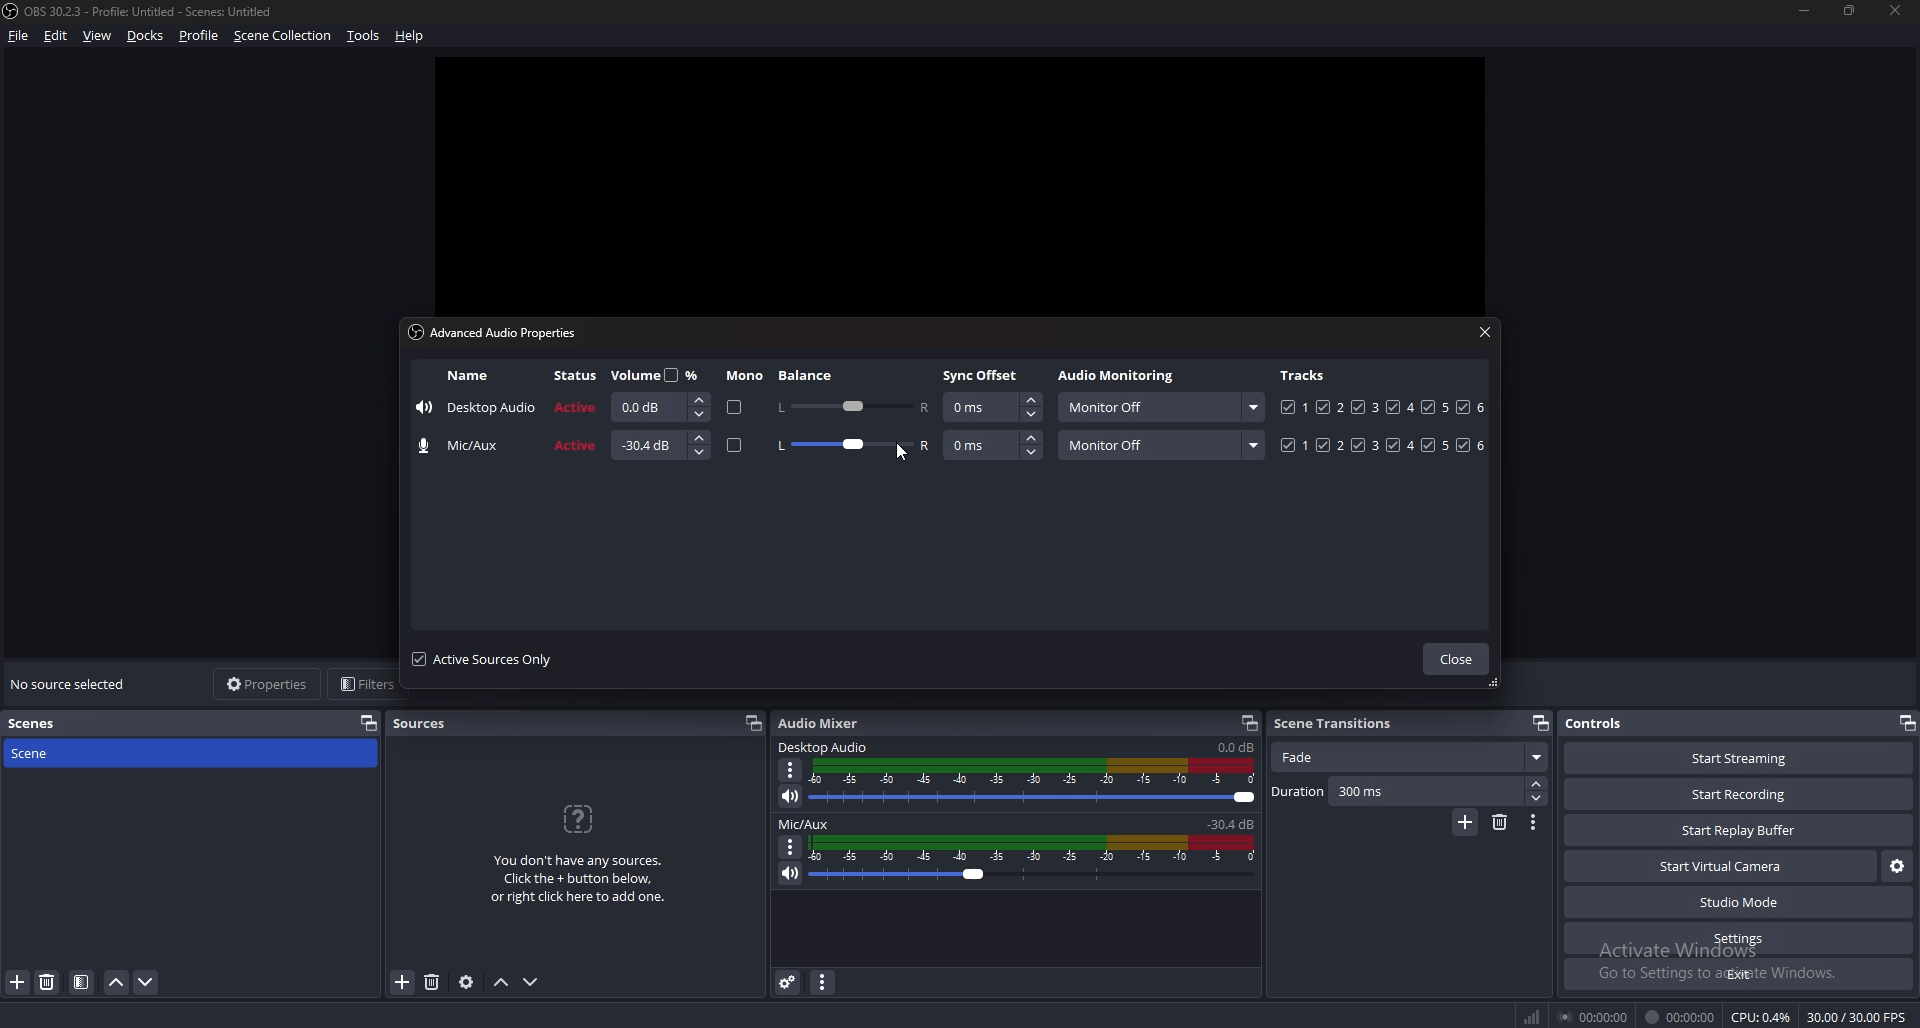 The image size is (1920, 1028). What do you see at coordinates (737, 446) in the screenshot?
I see `mono` at bounding box center [737, 446].